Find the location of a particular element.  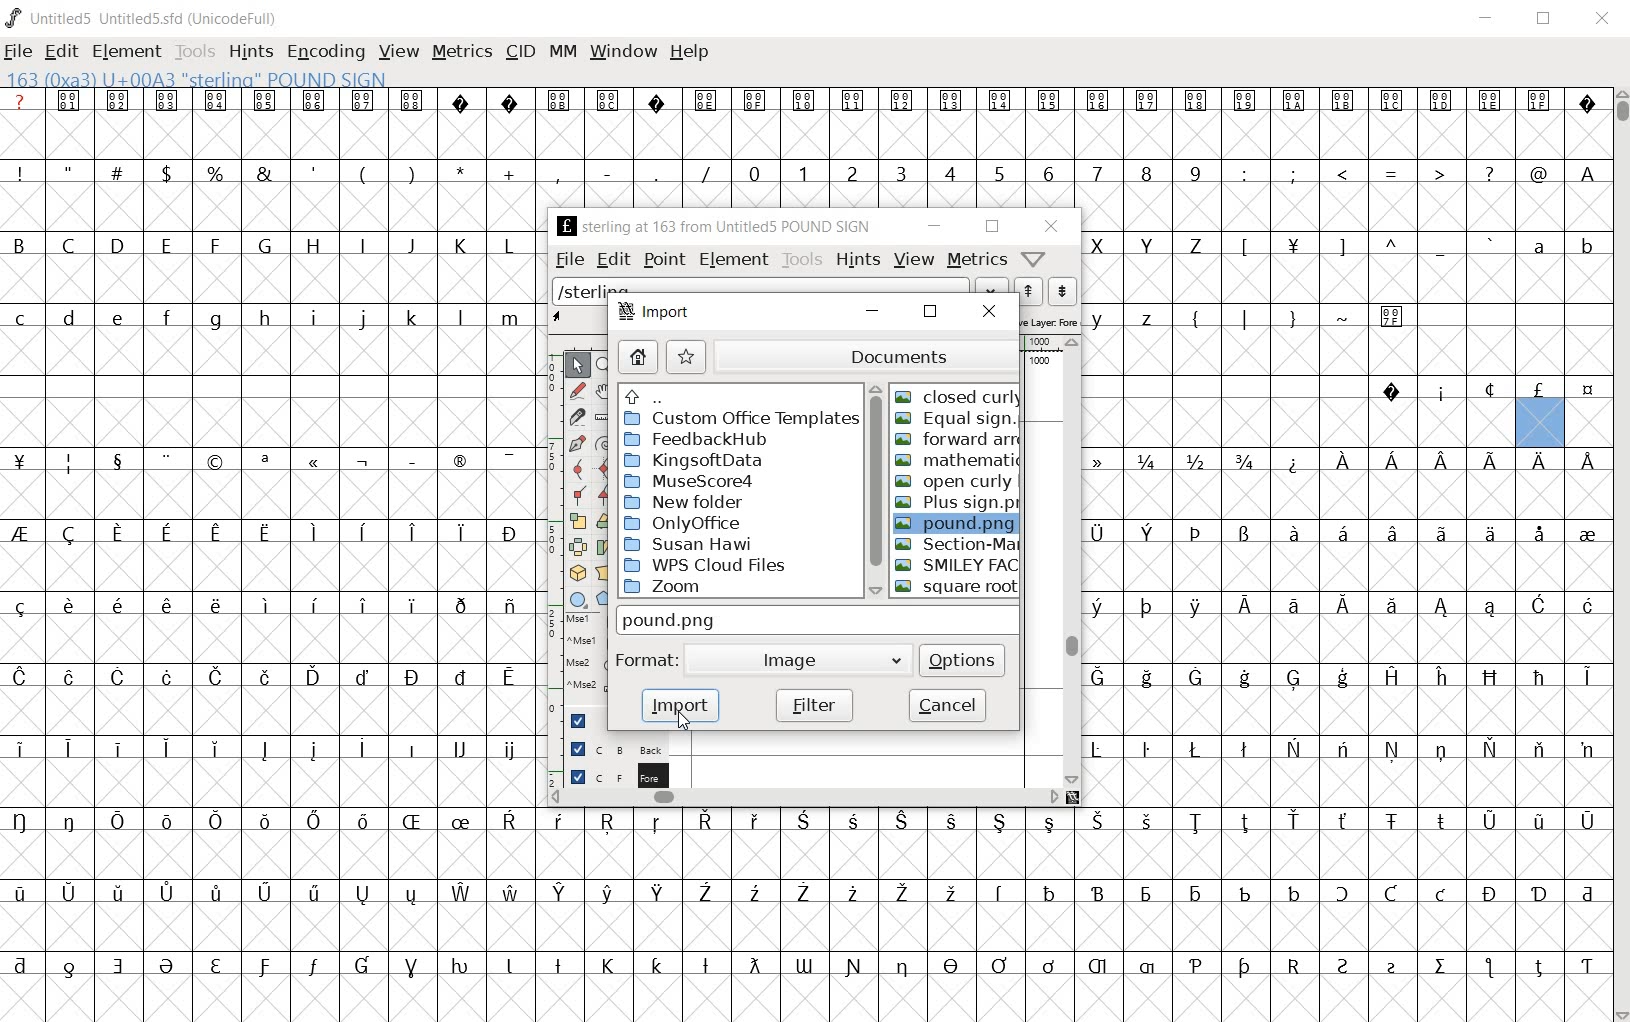

minimize is located at coordinates (933, 226).